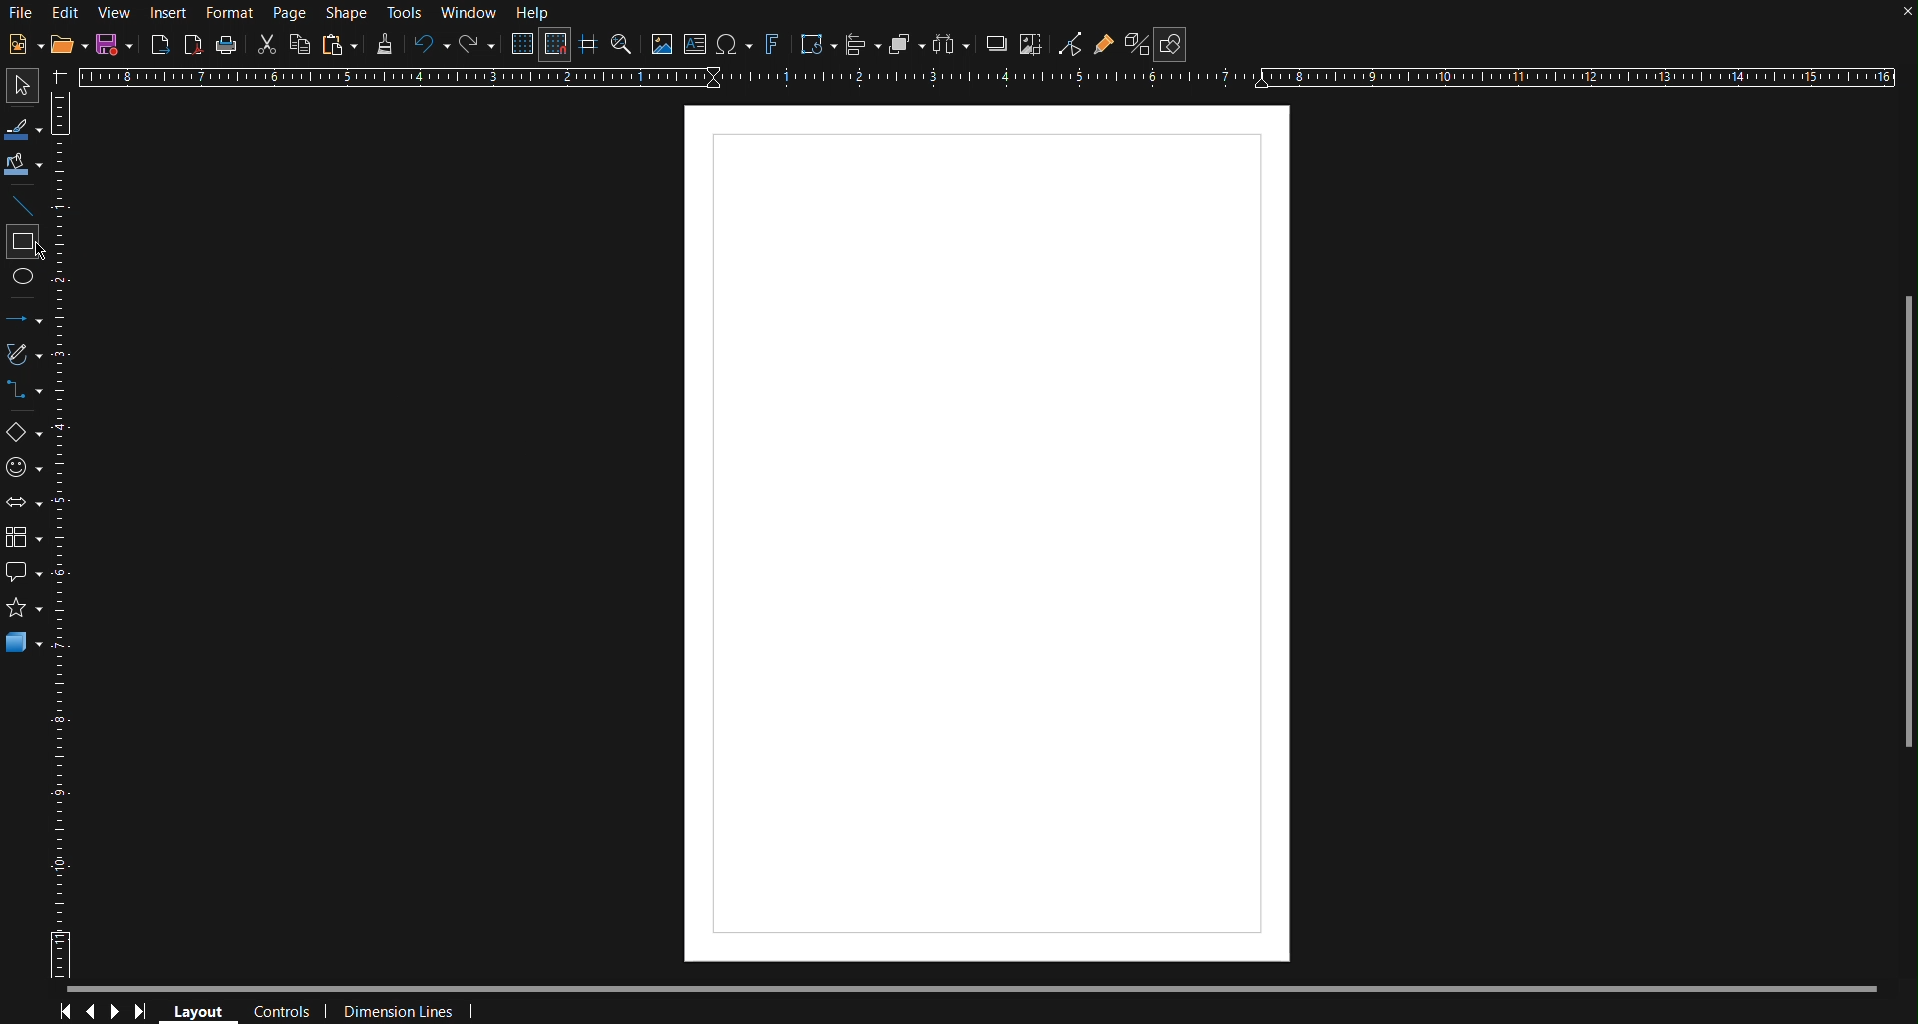  What do you see at coordinates (226, 46) in the screenshot?
I see `Print` at bounding box center [226, 46].